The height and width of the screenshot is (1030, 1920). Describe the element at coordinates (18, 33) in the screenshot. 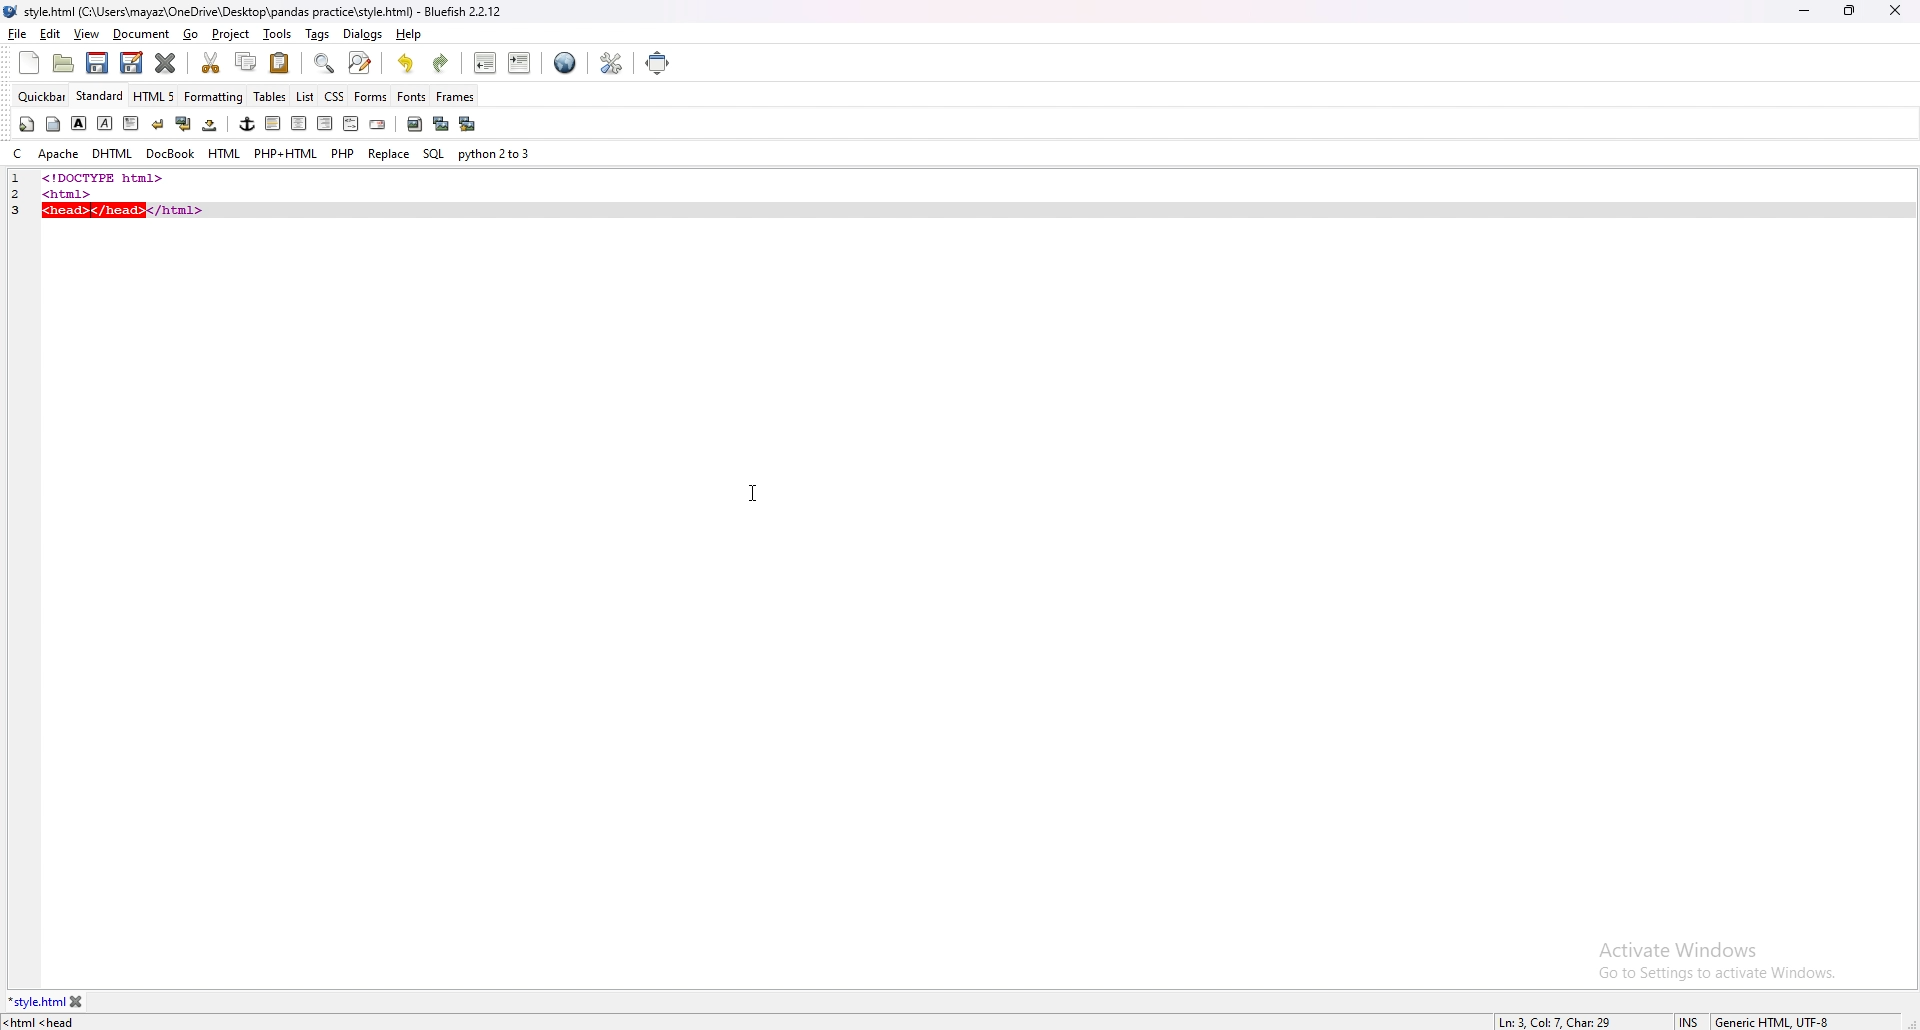

I see `file` at that location.